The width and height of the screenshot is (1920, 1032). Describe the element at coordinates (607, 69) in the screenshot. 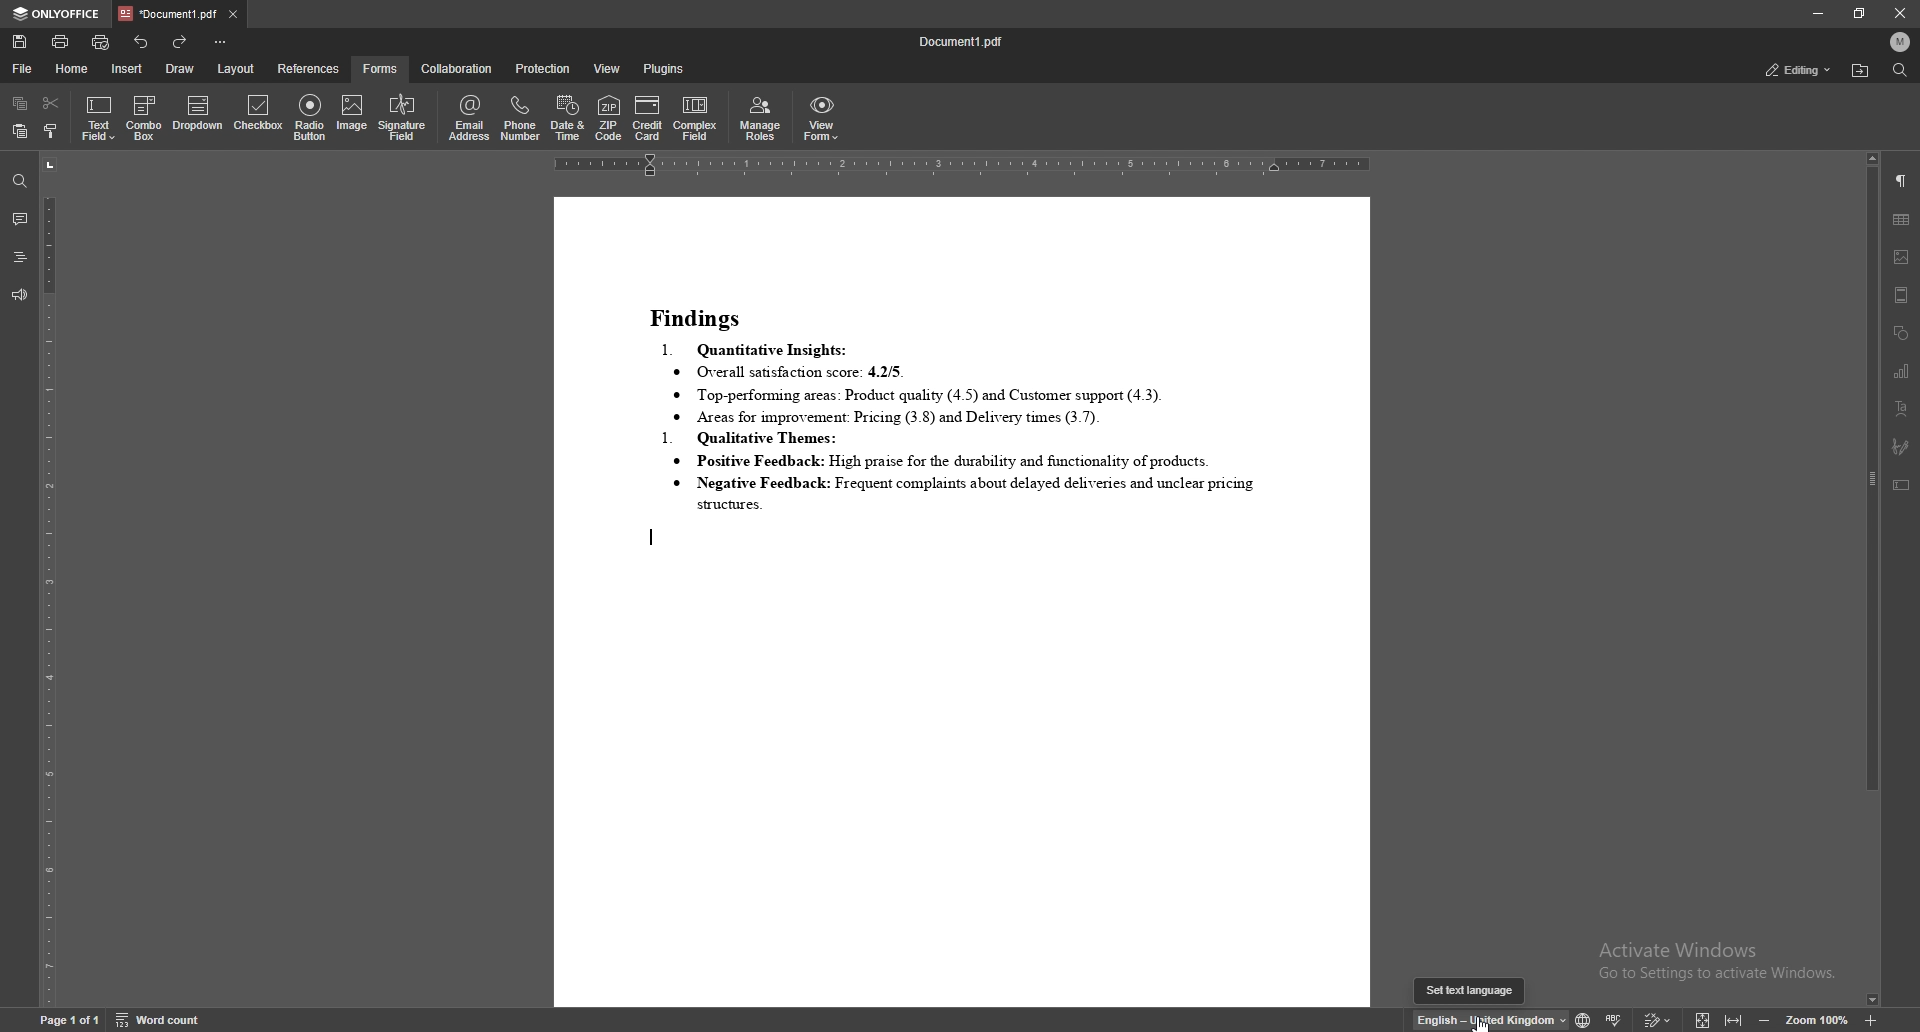

I see `view` at that location.